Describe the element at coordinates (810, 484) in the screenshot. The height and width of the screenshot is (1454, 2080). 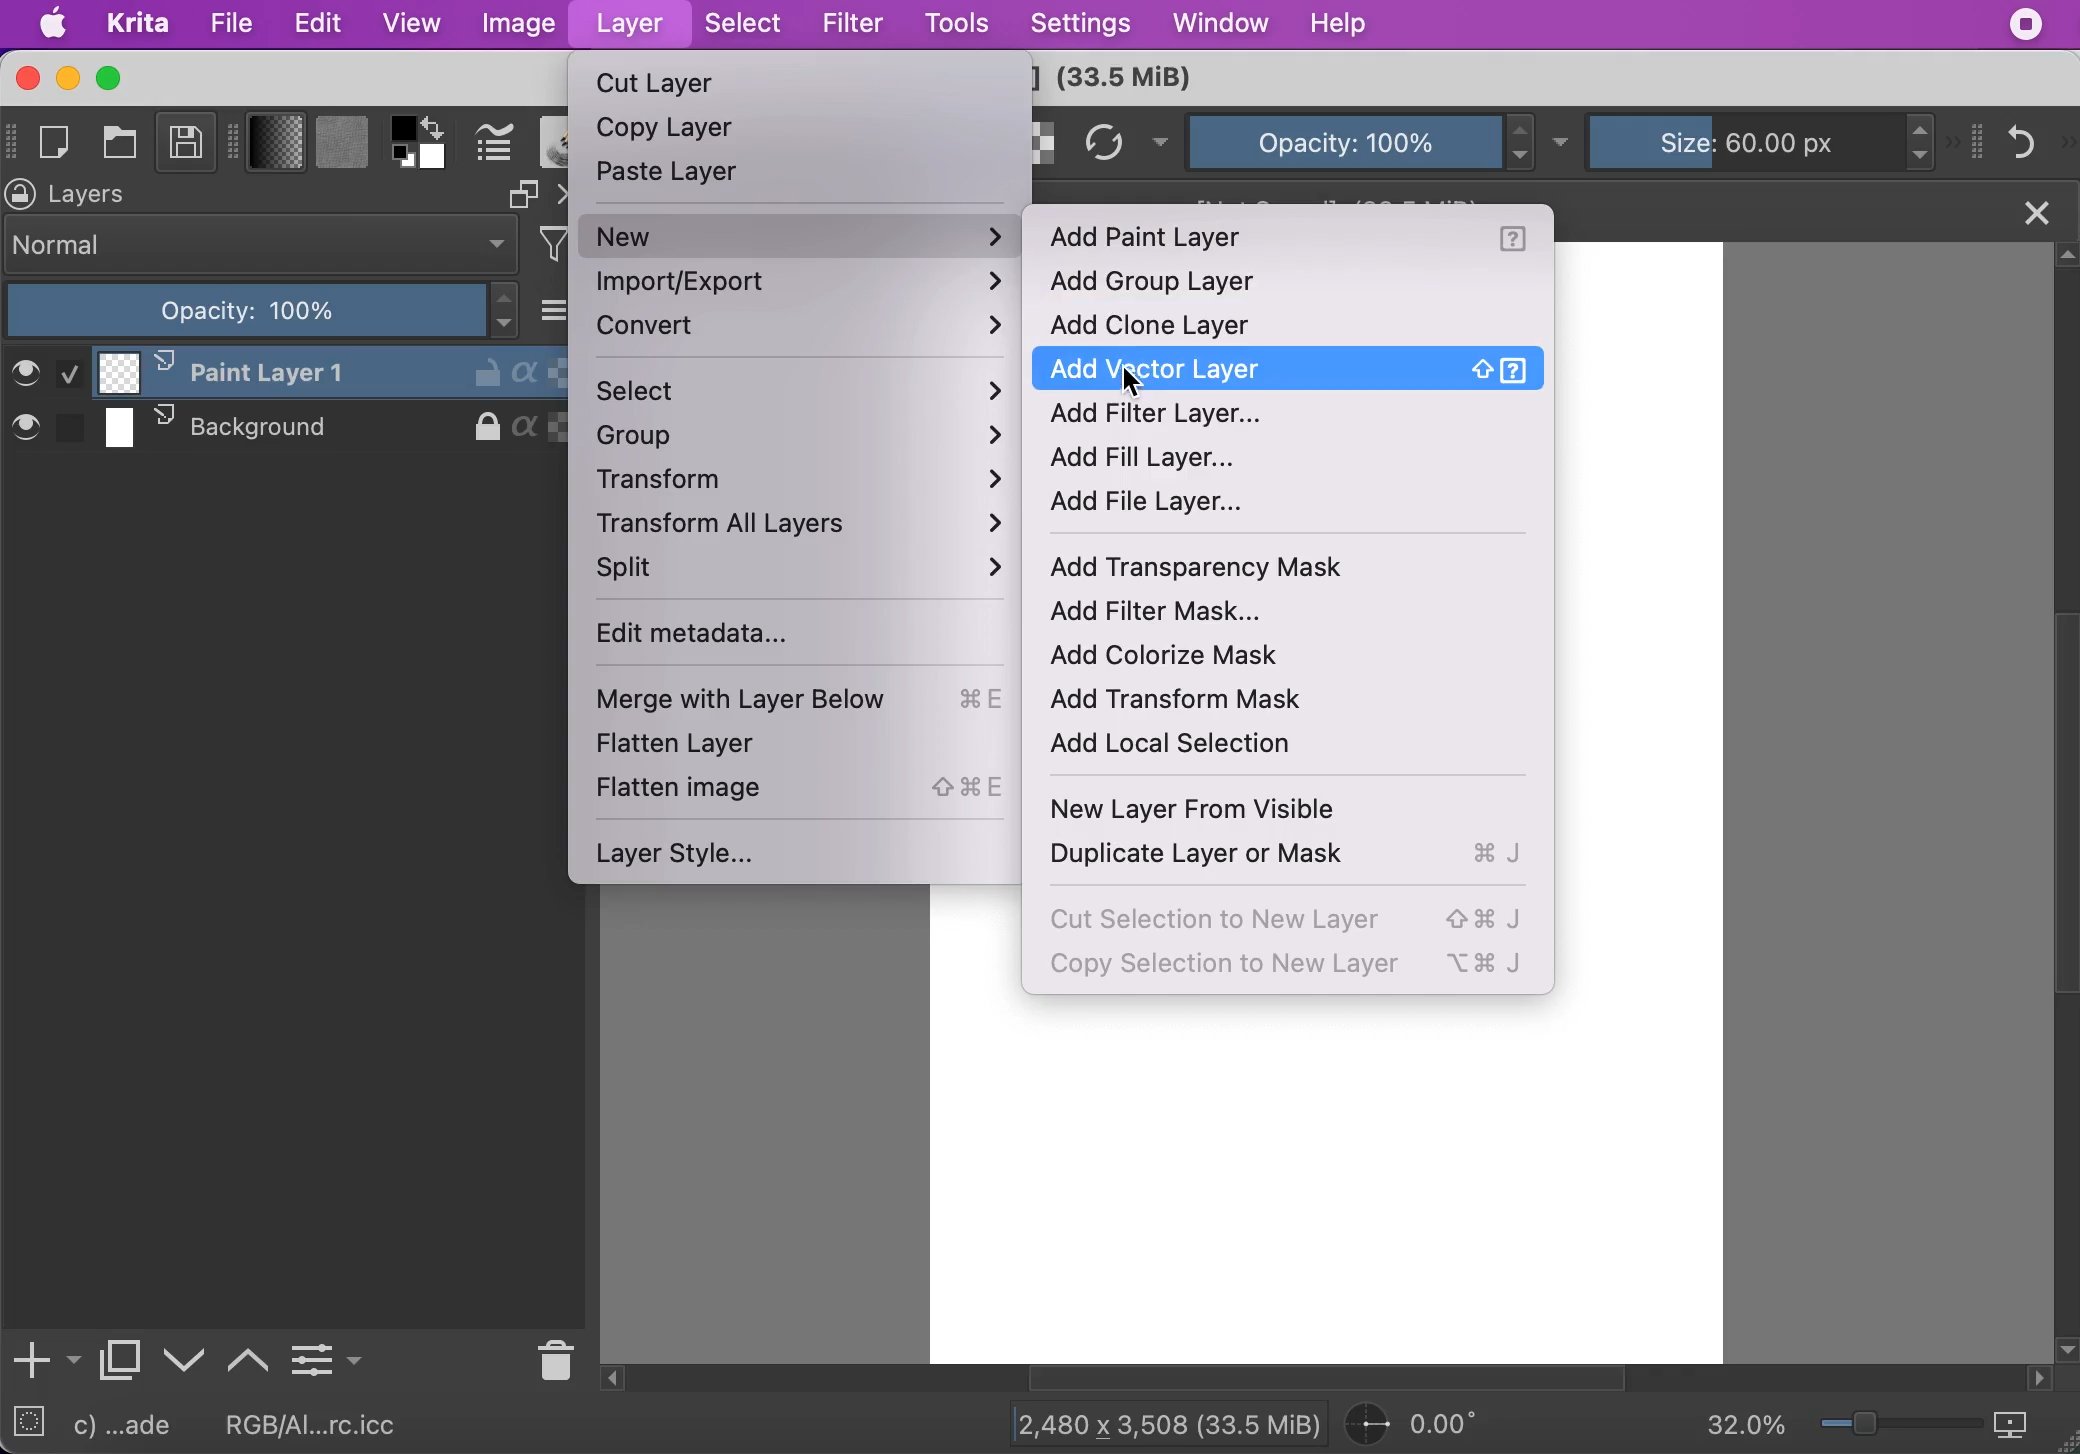
I see `transform` at that location.